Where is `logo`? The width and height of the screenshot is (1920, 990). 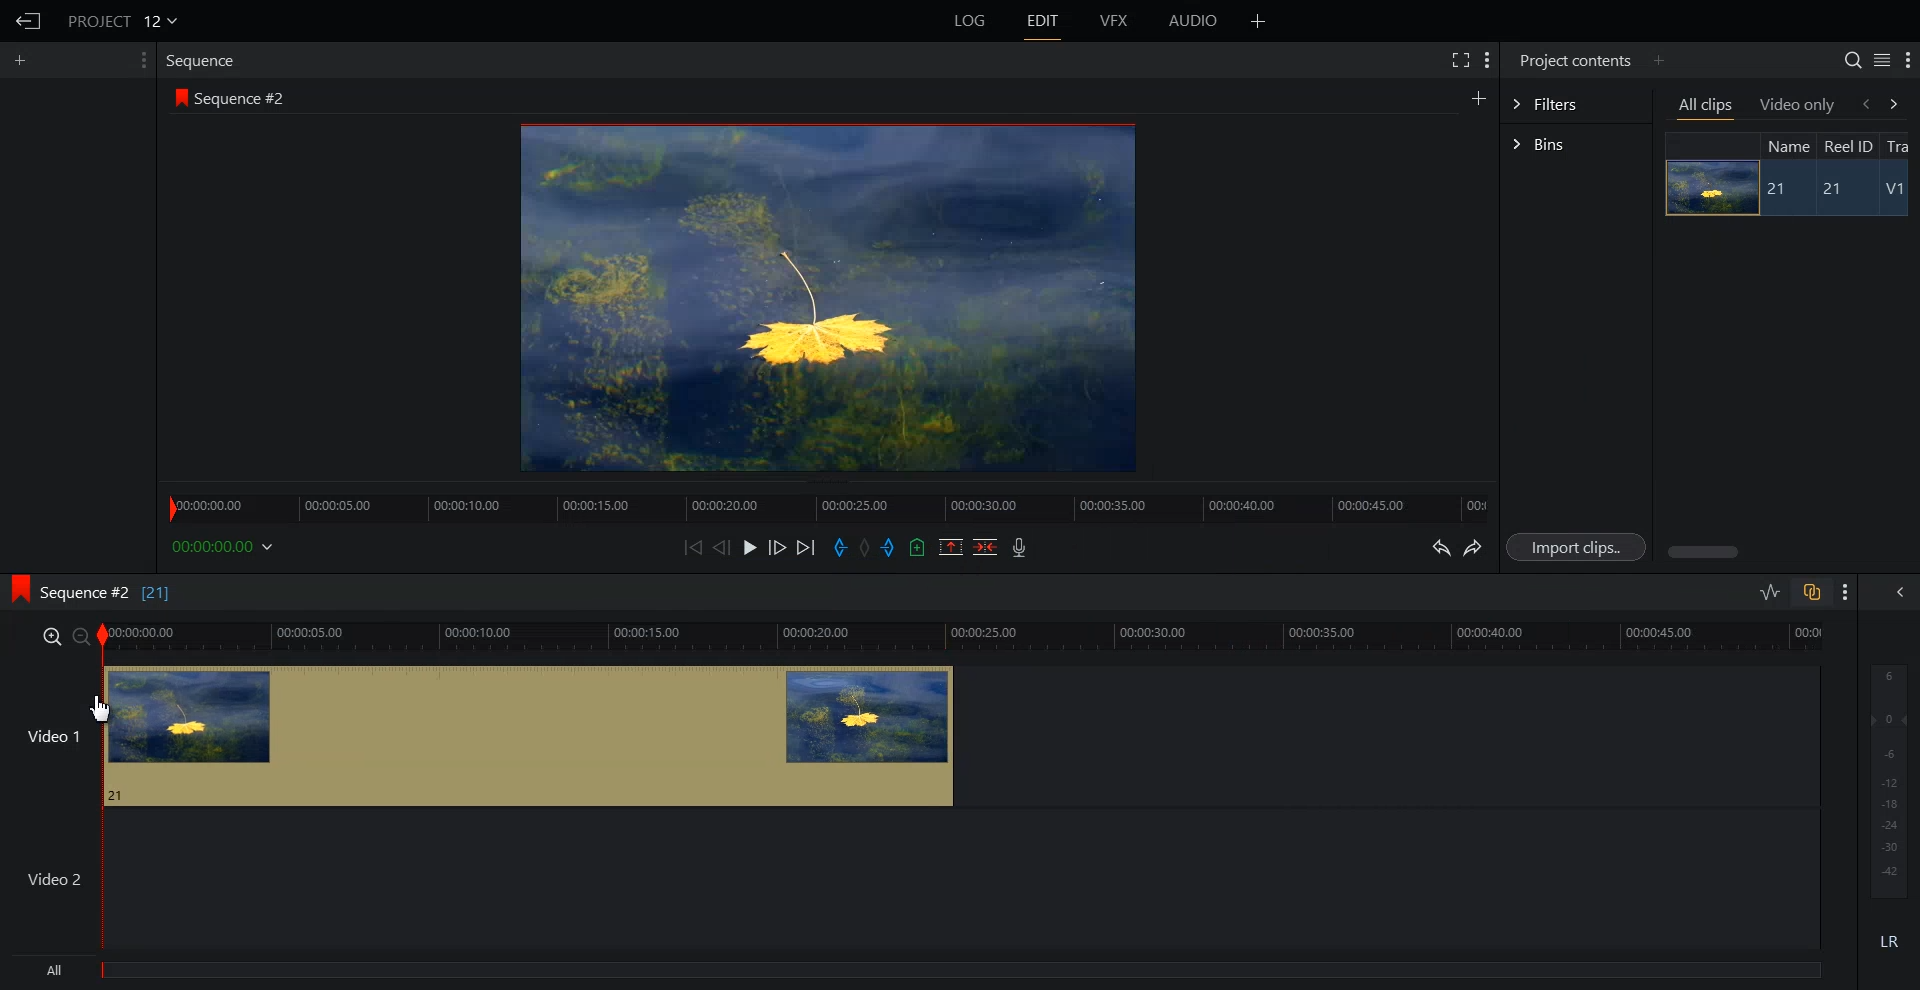
logo is located at coordinates (14, 586).